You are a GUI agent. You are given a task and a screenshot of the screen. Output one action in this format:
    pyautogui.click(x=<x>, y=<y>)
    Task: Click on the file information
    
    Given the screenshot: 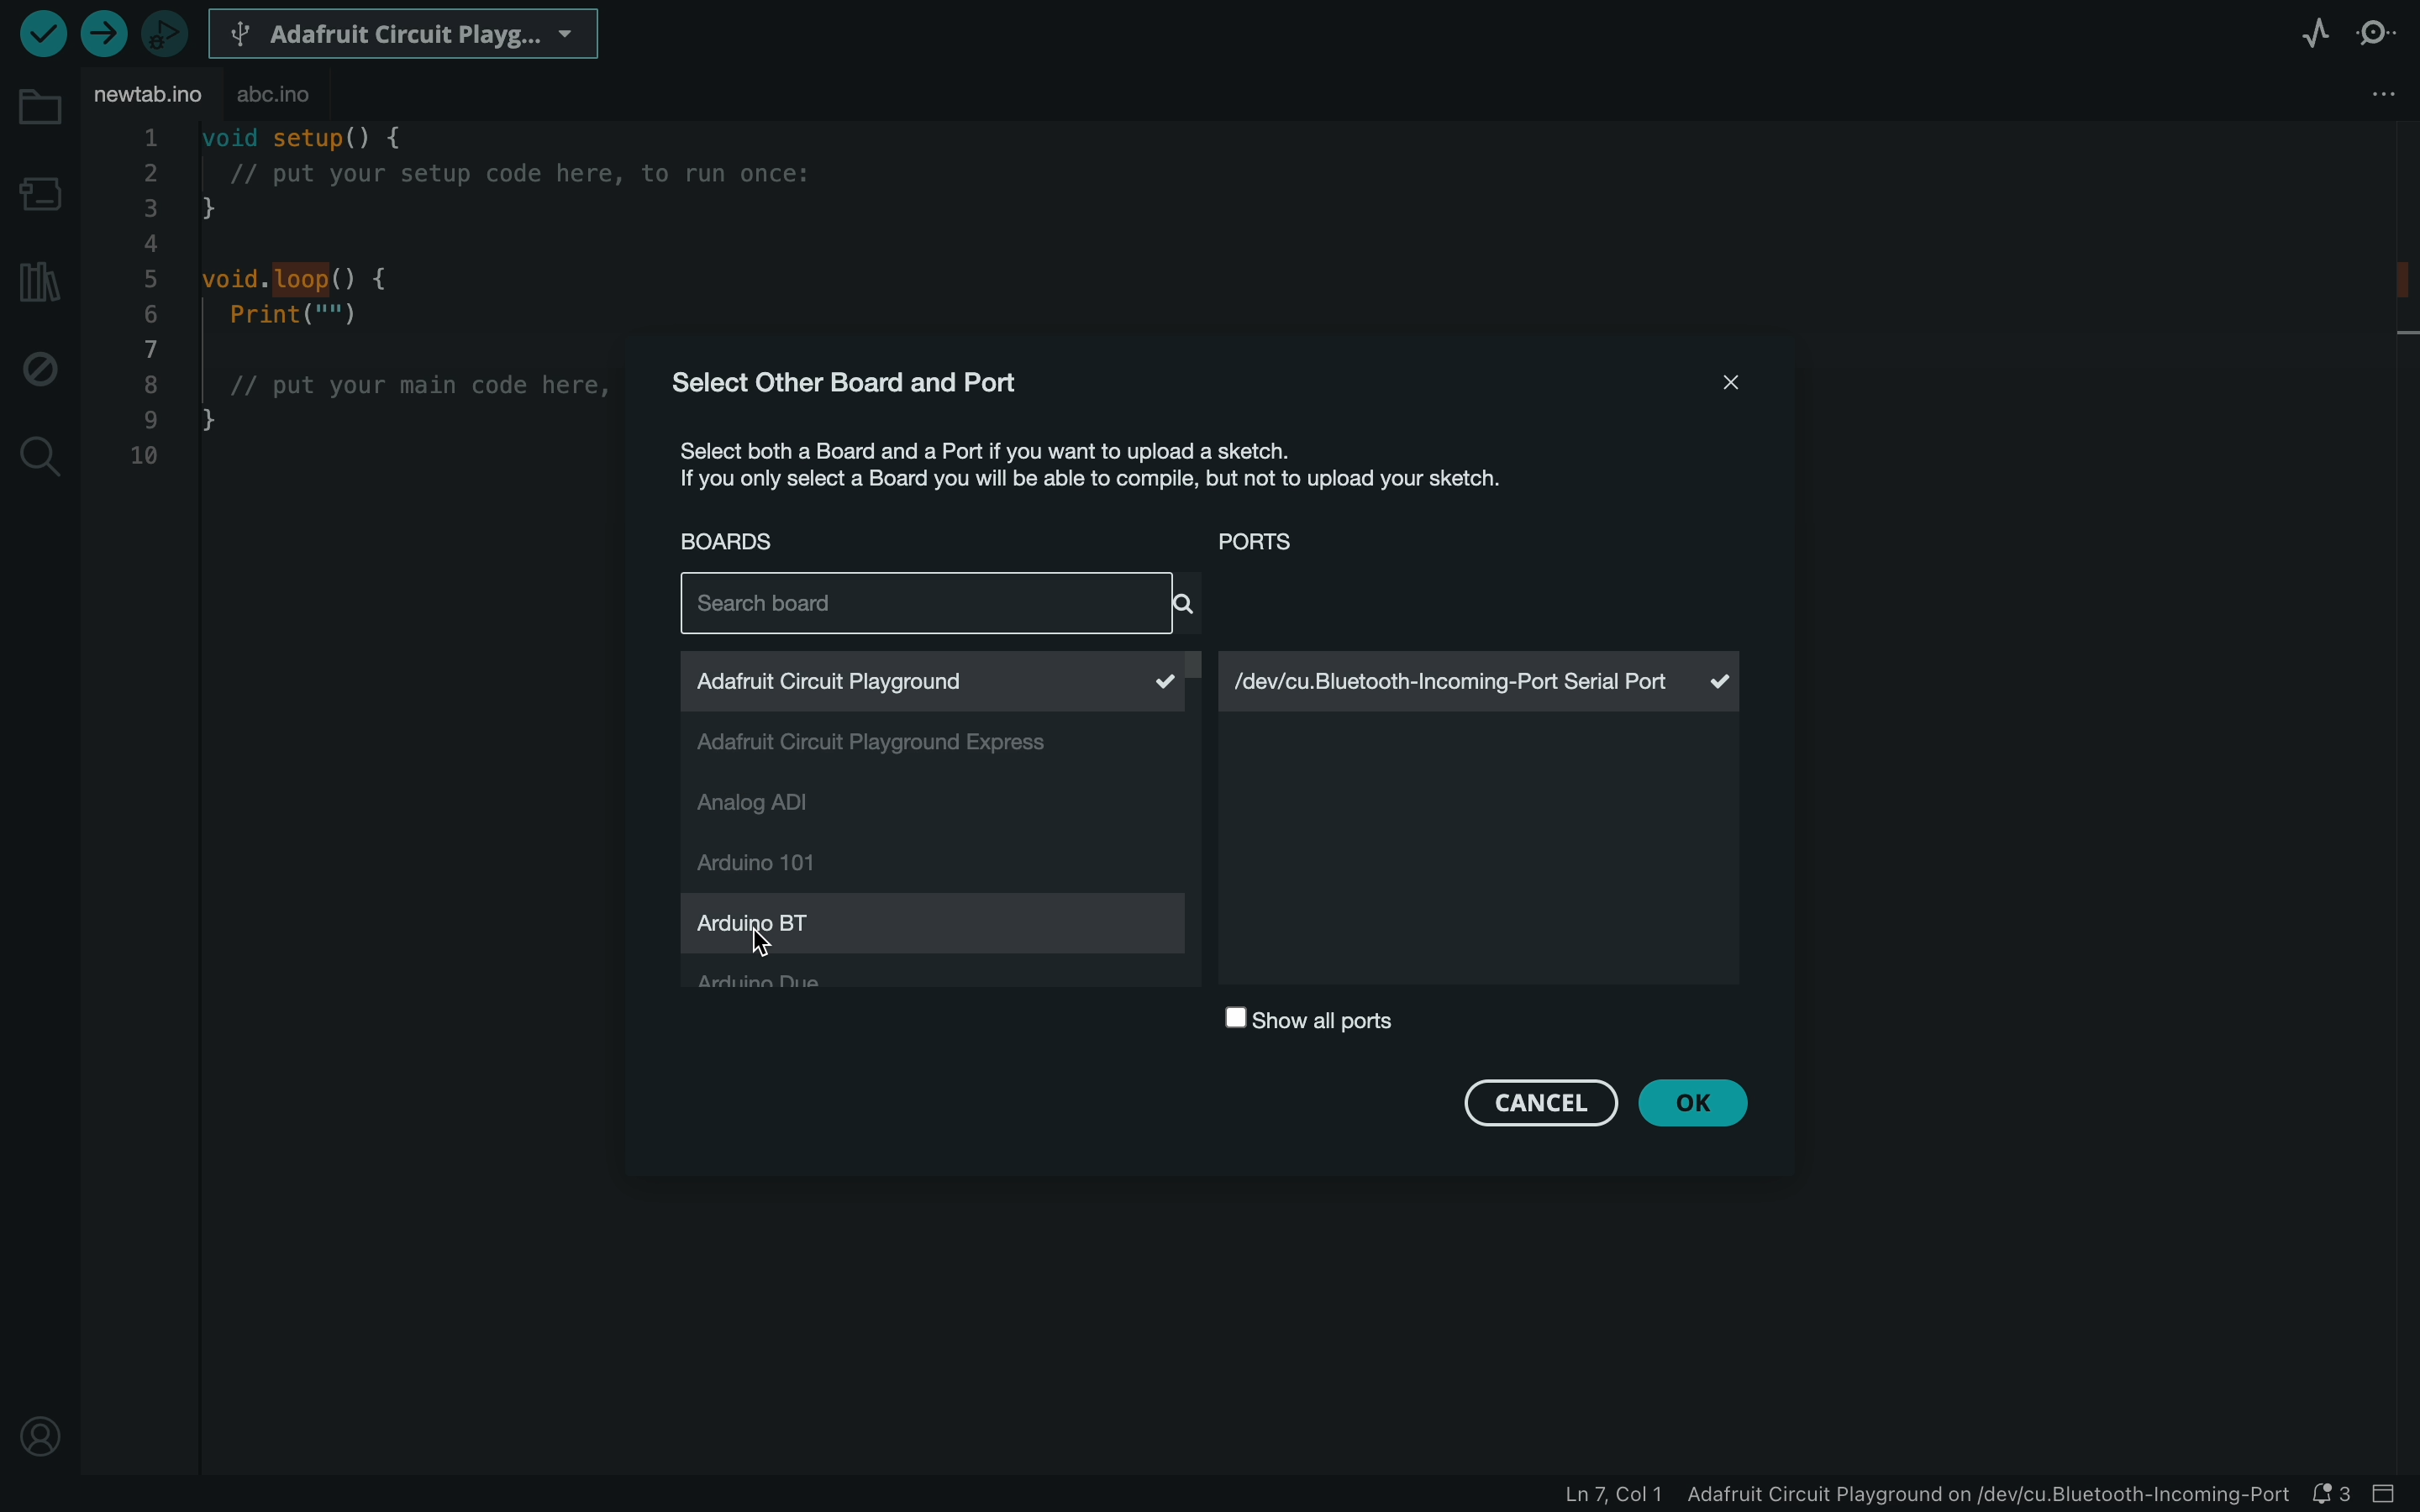 What is the action you would take?
    pyautogui.click(x=1878, y=1497)
    